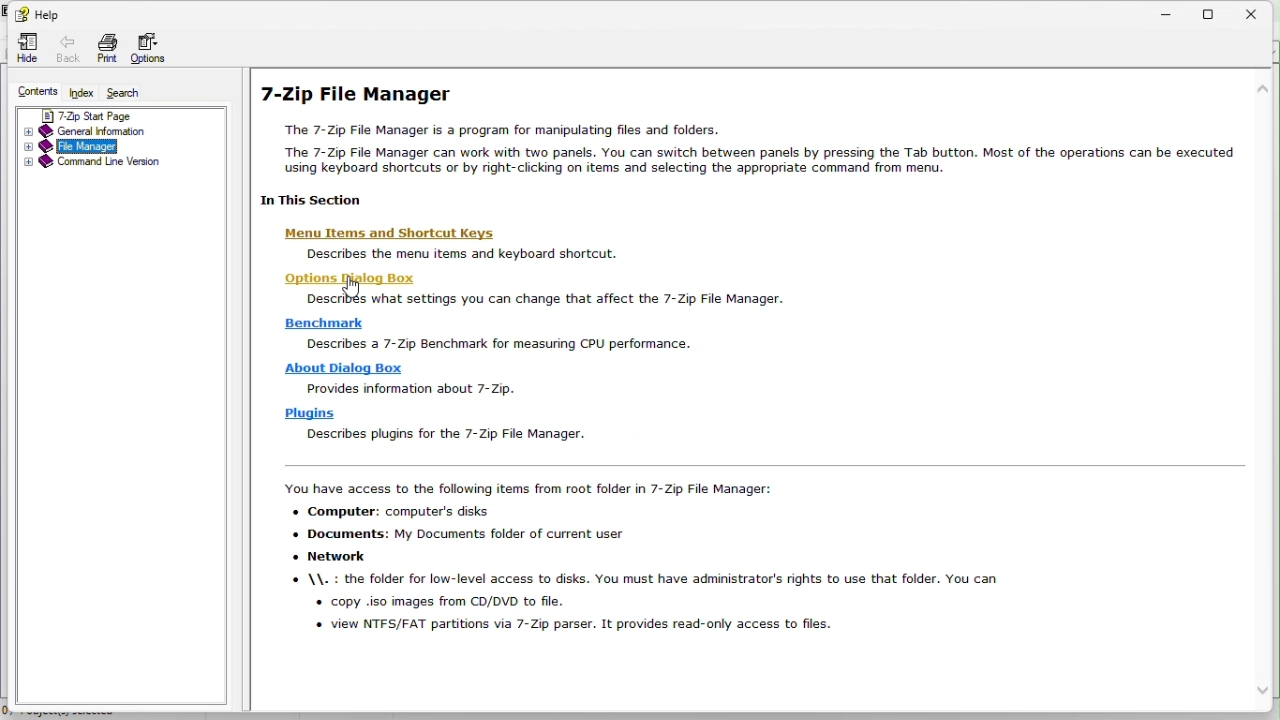  Describe the element at coordinates (451, 435) in the screenshot. I see `plugins manager ` at that location.